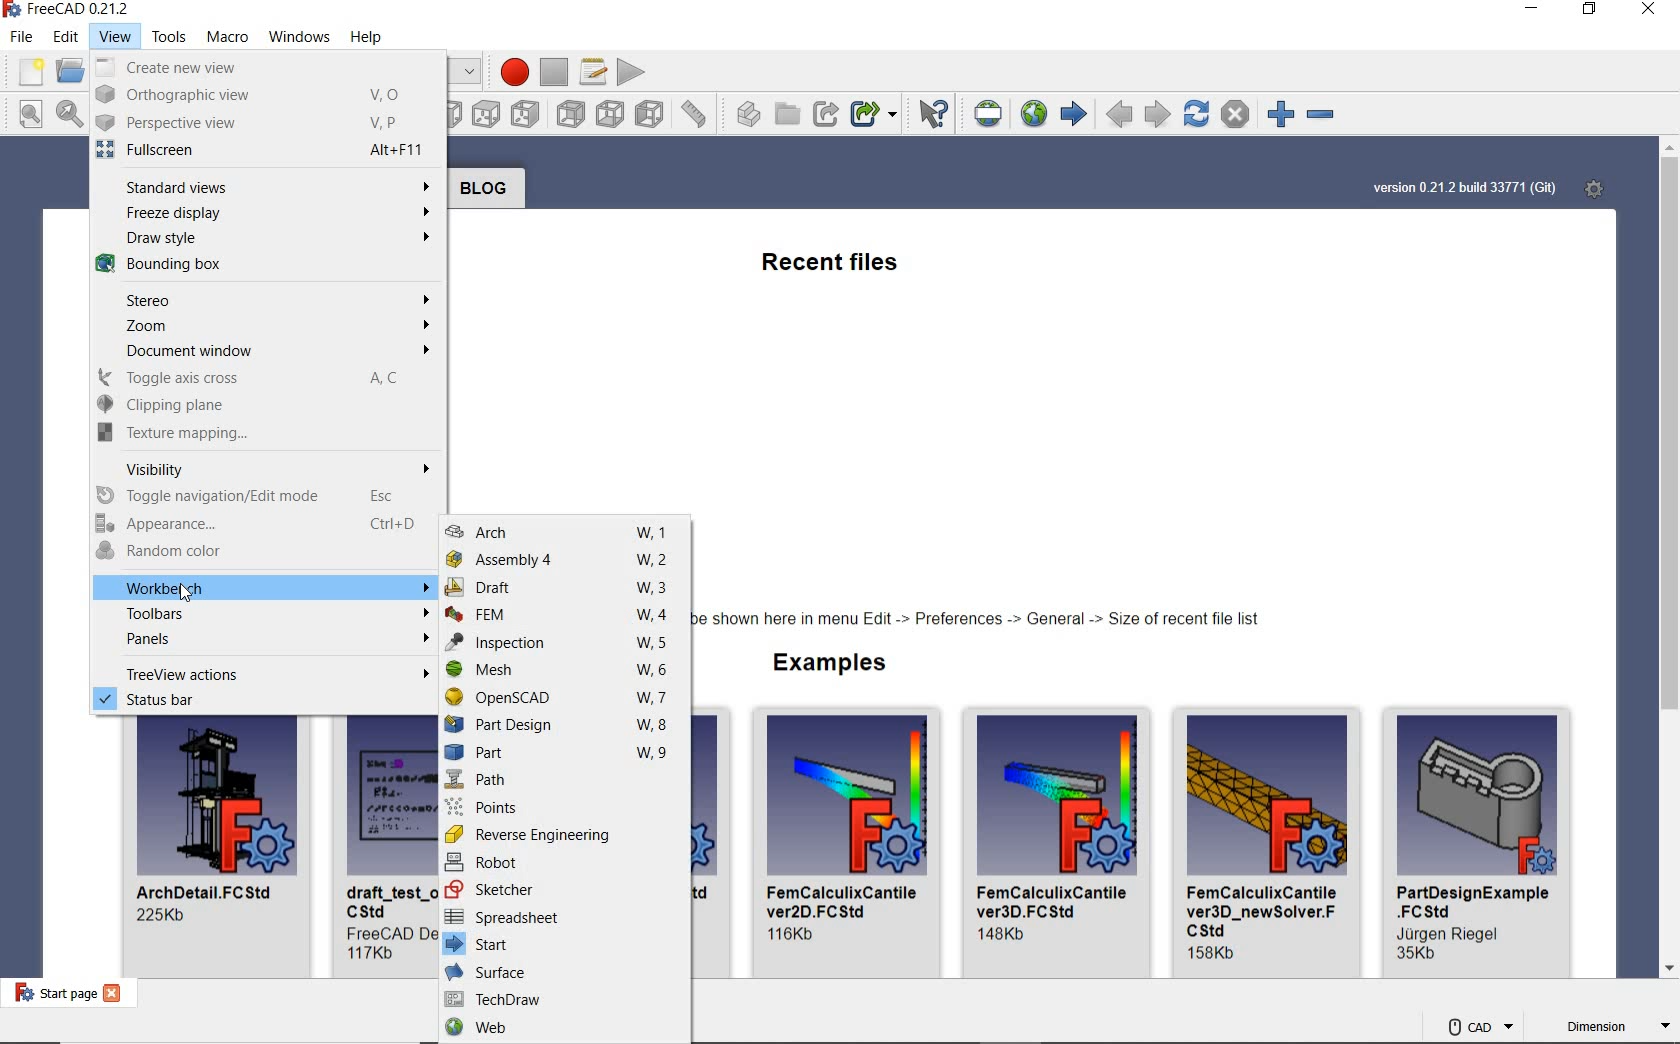 The image size is (1680, 1044). I want to click on cad navigation style, so click(1479, 1025).